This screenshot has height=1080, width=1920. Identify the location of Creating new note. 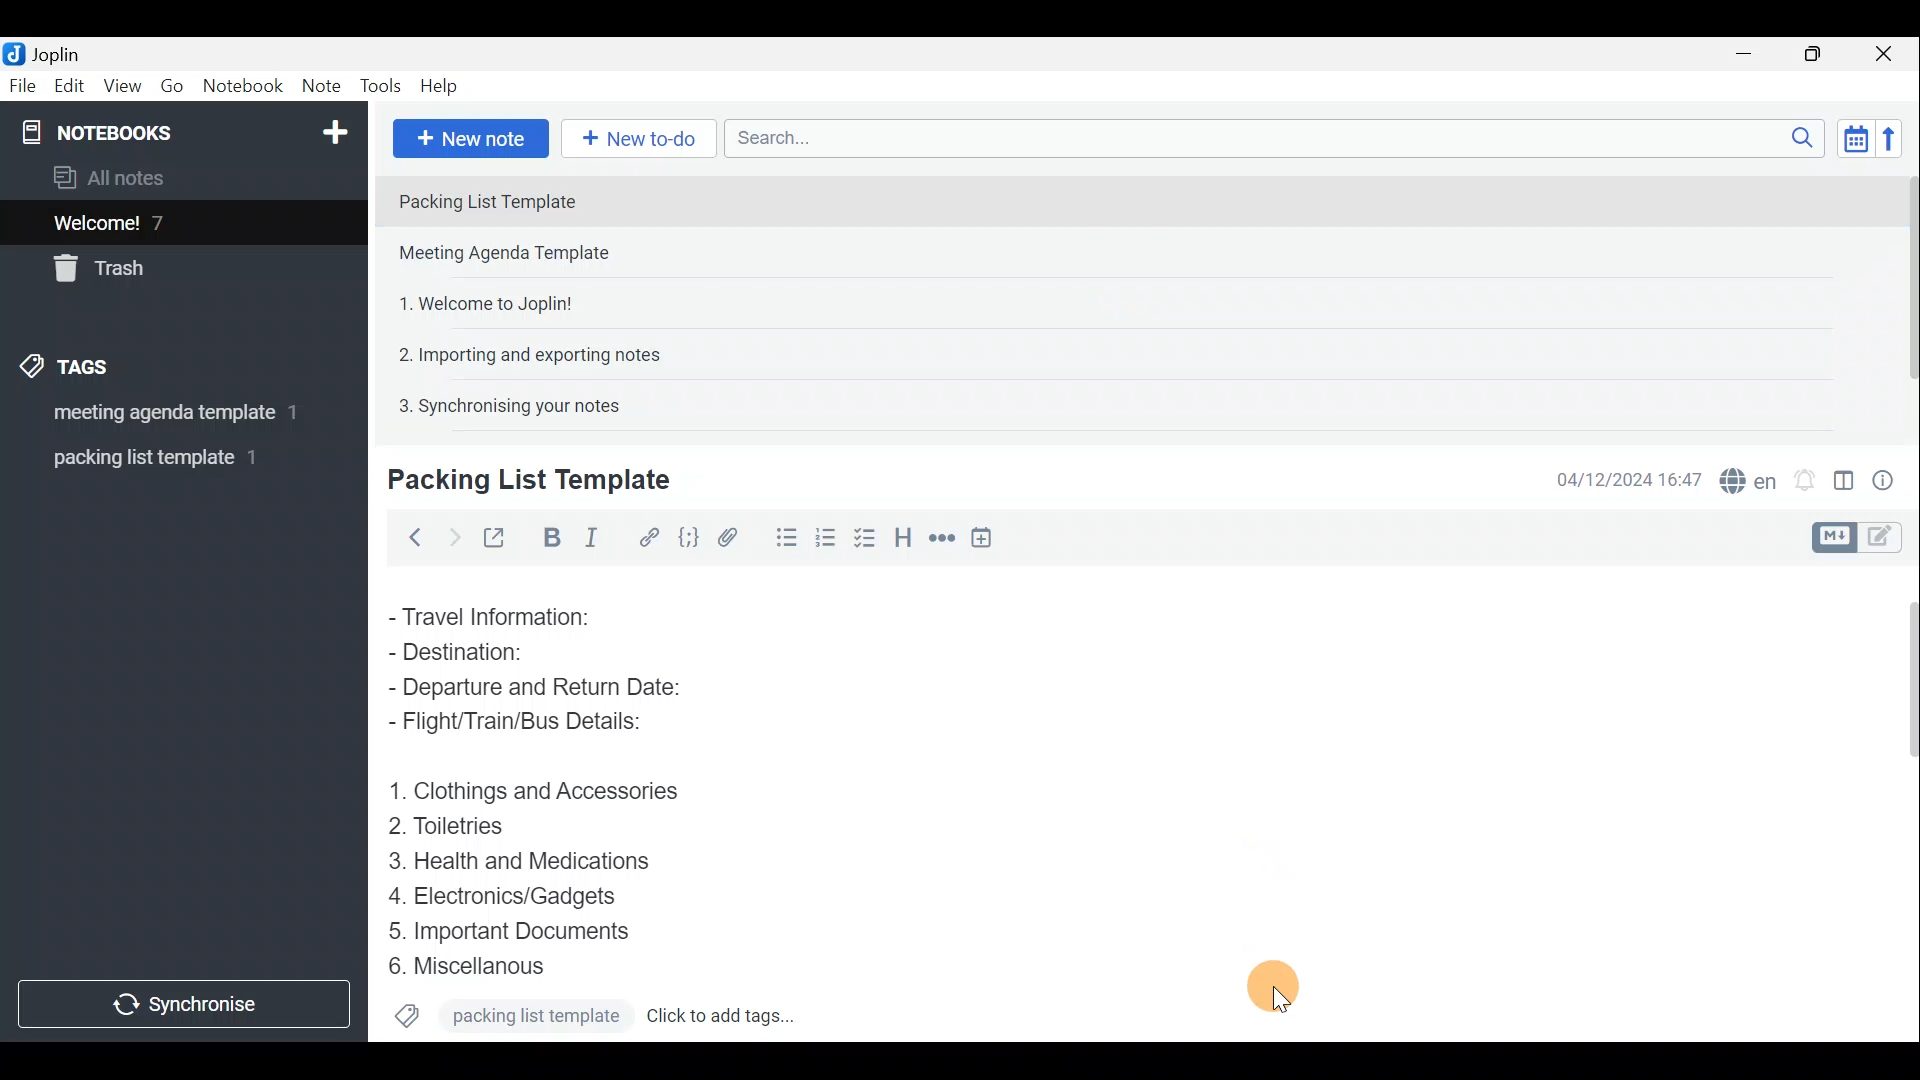
(517, 481).